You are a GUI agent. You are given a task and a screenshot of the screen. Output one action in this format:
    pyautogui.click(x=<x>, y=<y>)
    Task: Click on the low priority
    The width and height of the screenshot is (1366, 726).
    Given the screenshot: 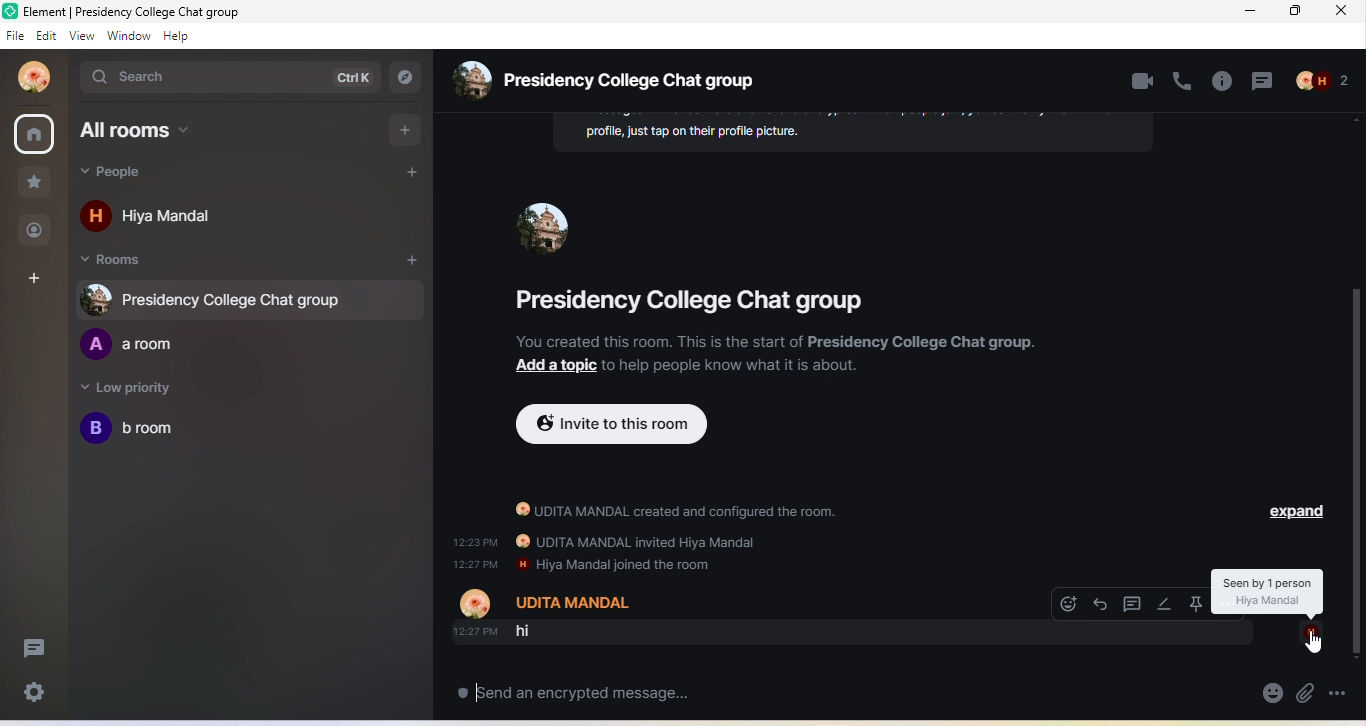 What is the action you would take?
    pyautogui.click(x=140, y=389)
    